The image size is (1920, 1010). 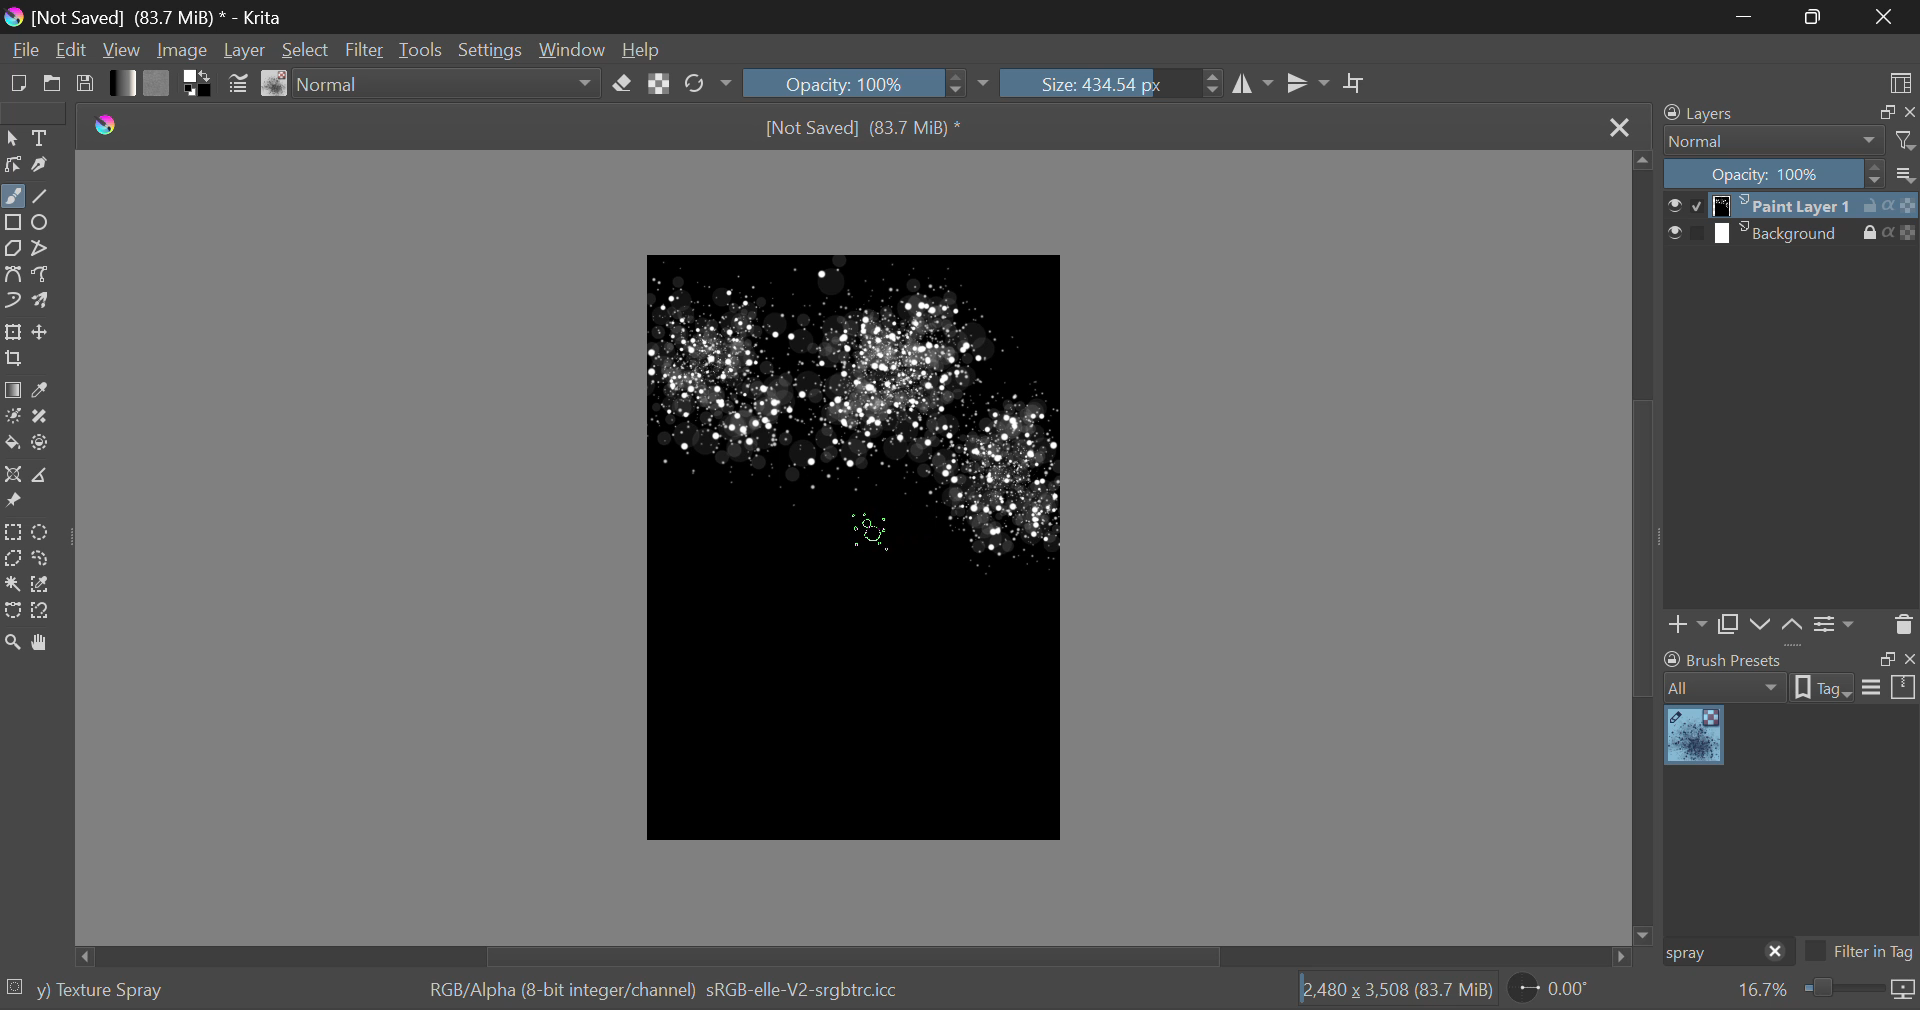 What do you see at coordinates (1884, 17) in the screenshot?
I see `Close` at bounding box center [1884, 17].